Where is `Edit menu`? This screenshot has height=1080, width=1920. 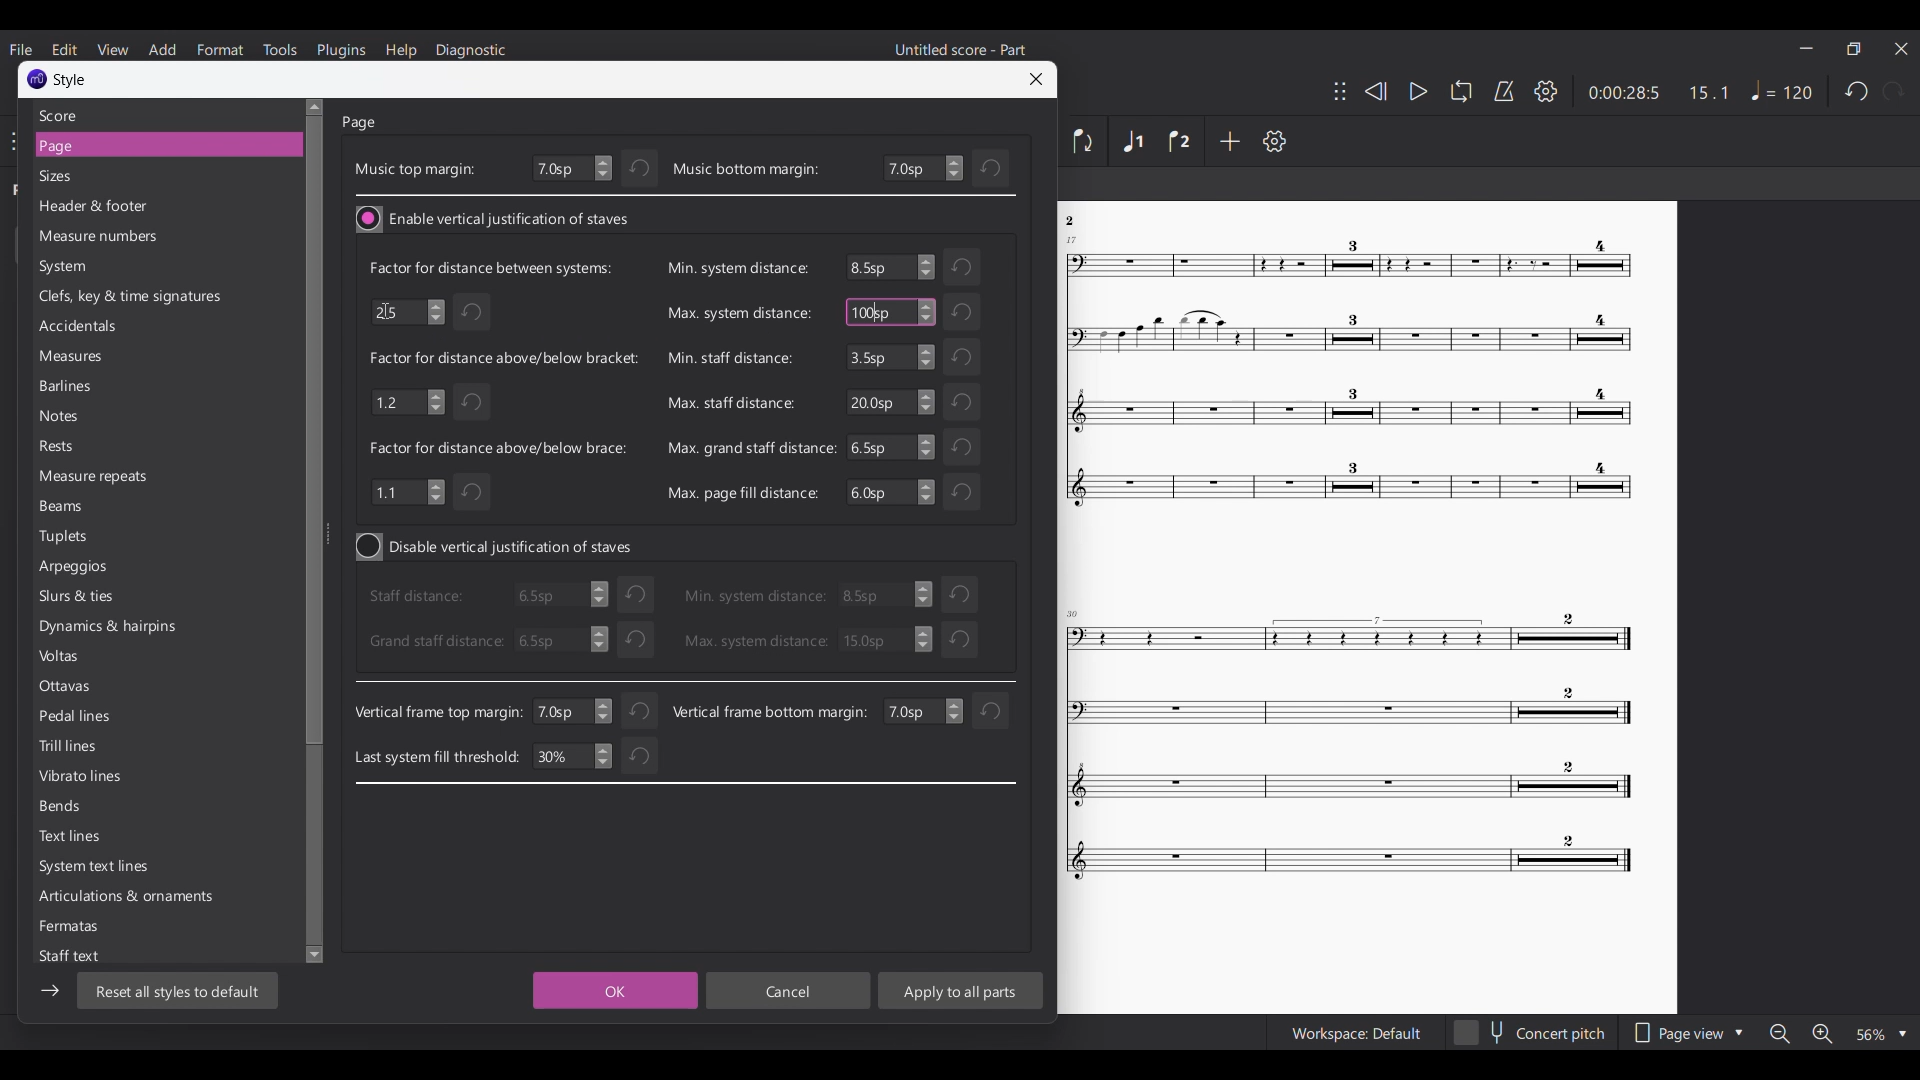 Edit menu is located at coordinates (64, 48).